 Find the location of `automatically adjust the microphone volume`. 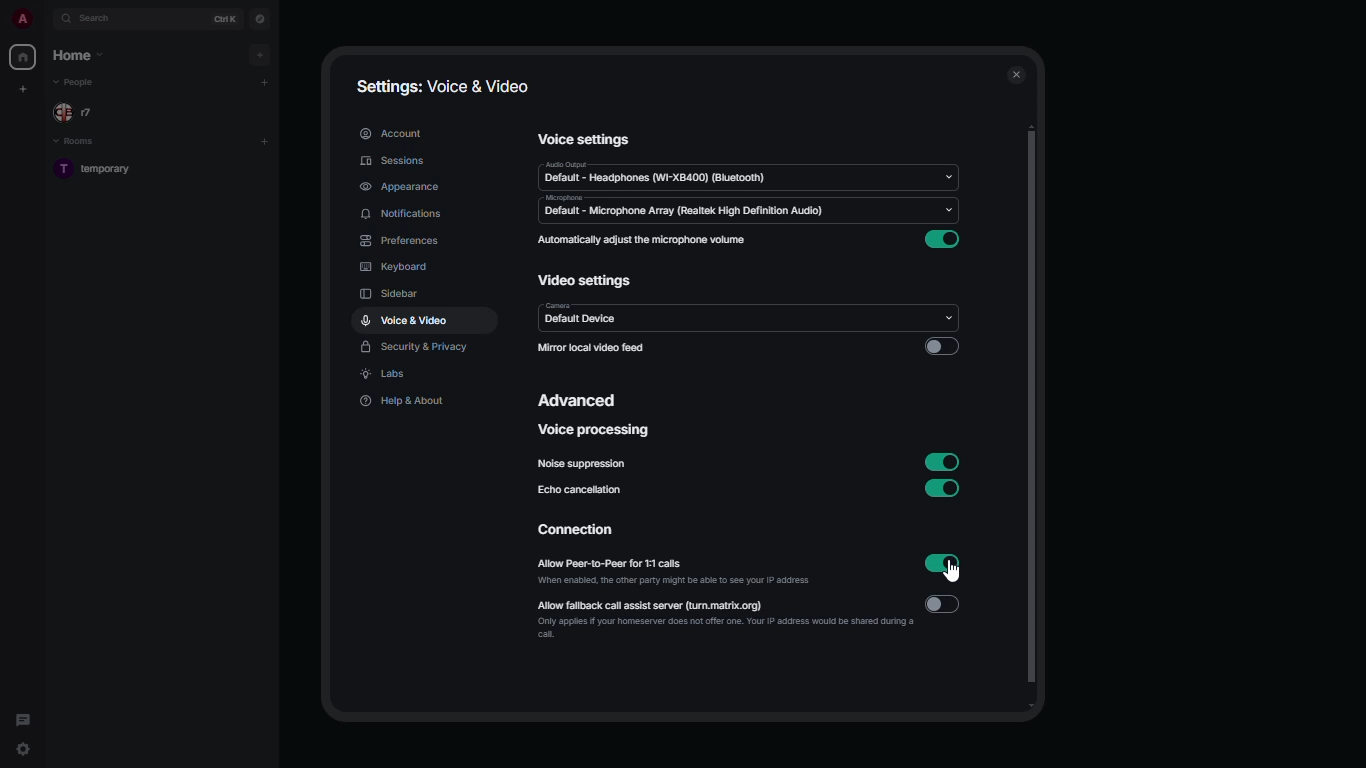

automatically adjust the microphone volume is located at coordinates (641, 240).